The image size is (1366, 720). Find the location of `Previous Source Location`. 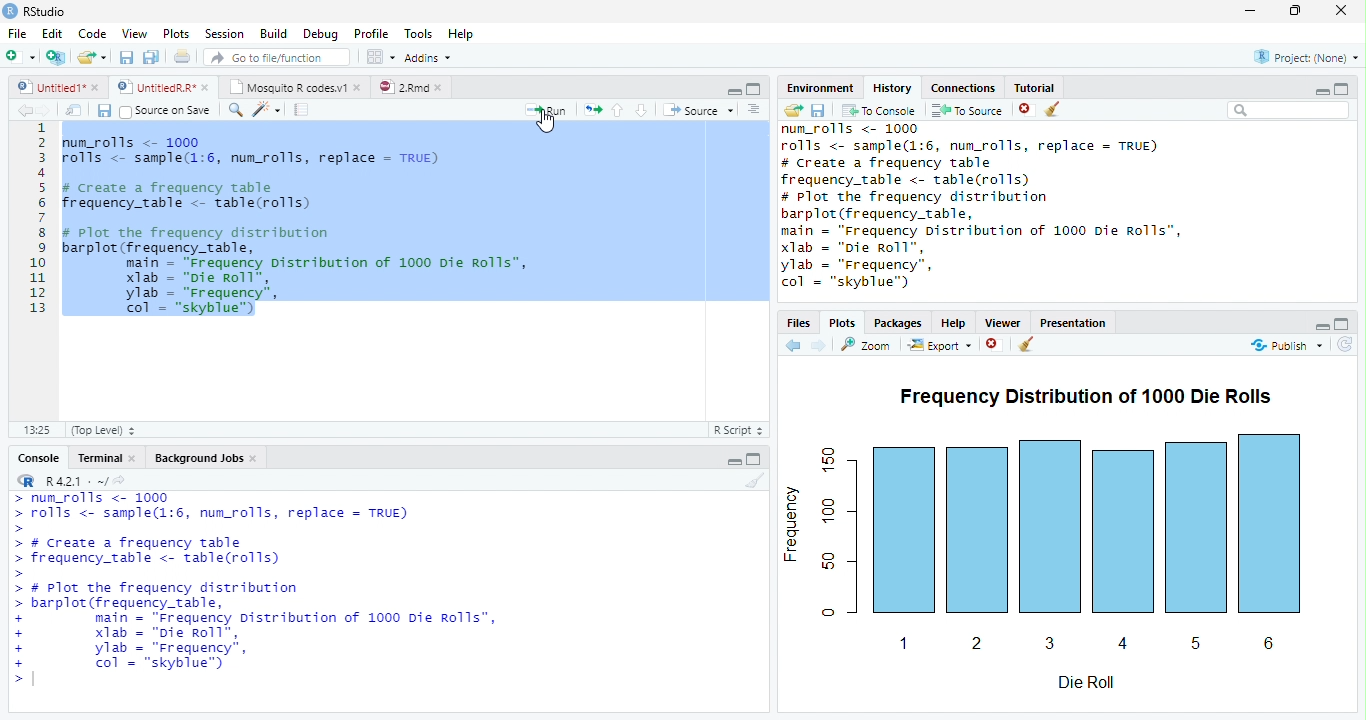

Previous Source Location is located at coordinates (22, 110).